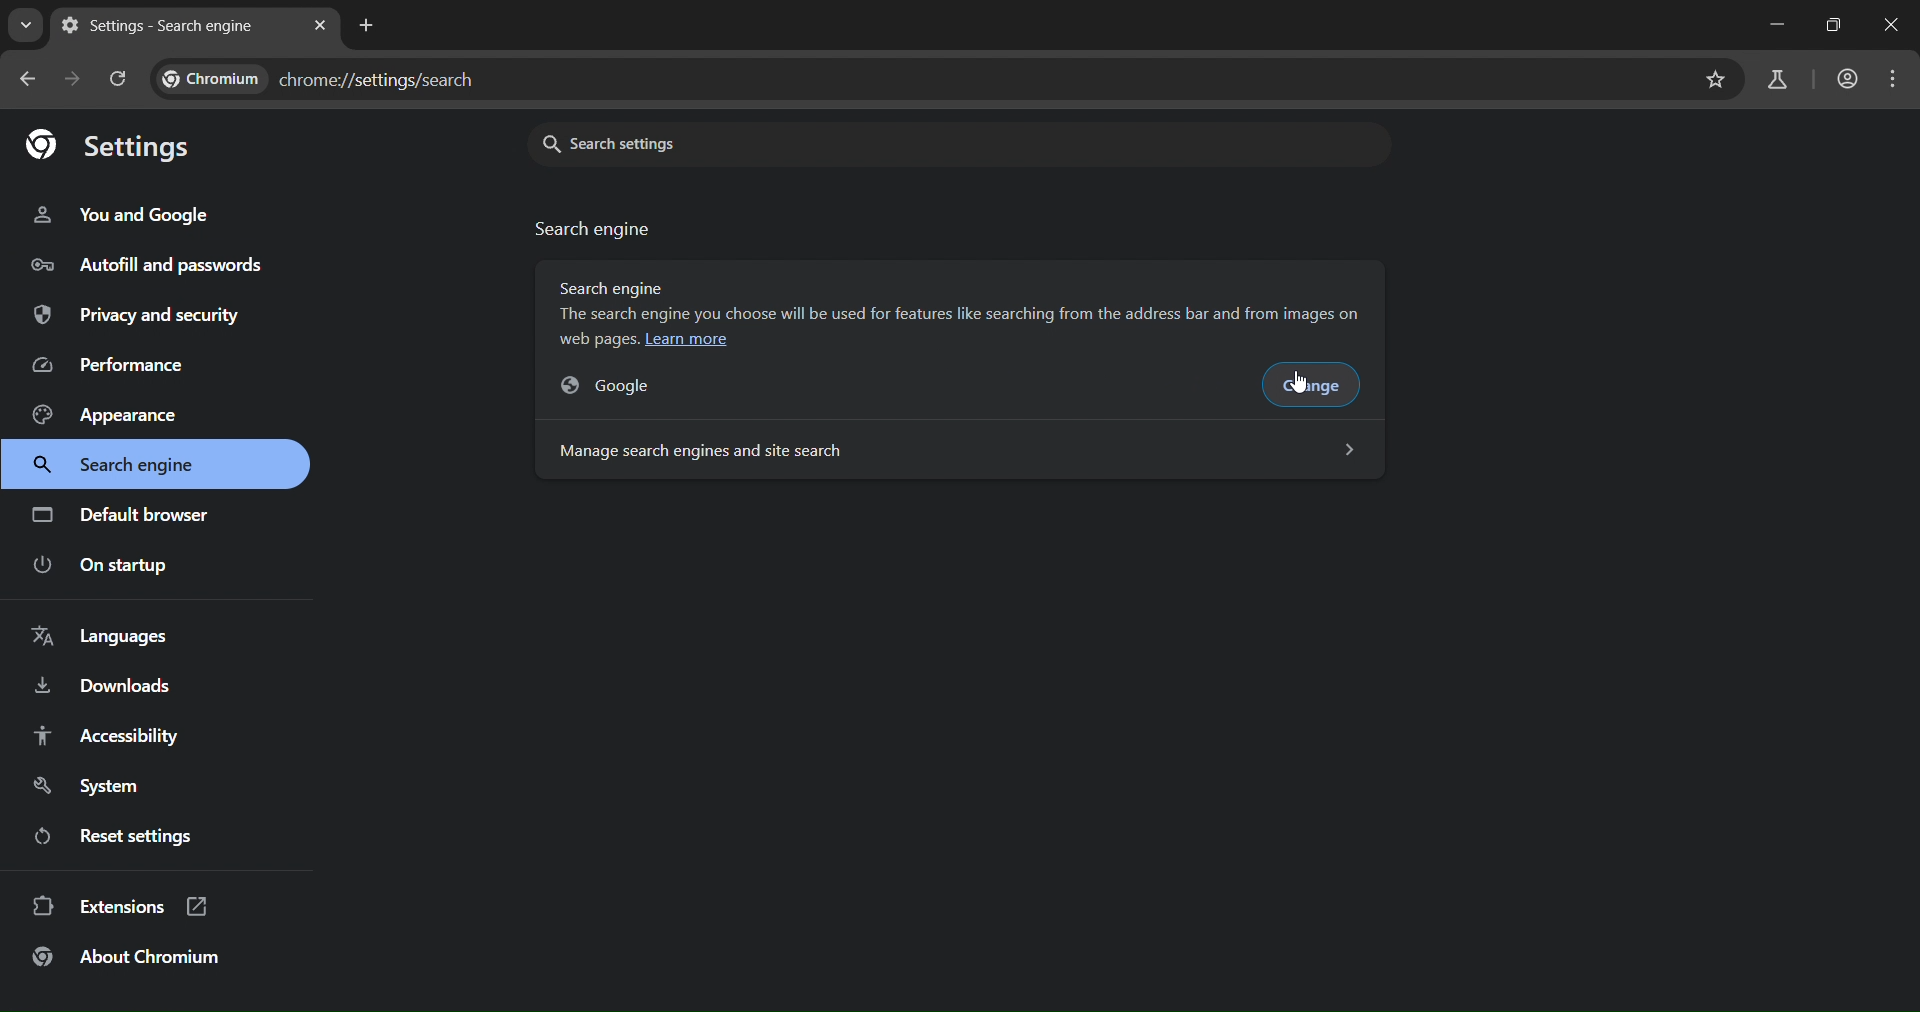  I want to click on settings - search engine, so click(163, 26).